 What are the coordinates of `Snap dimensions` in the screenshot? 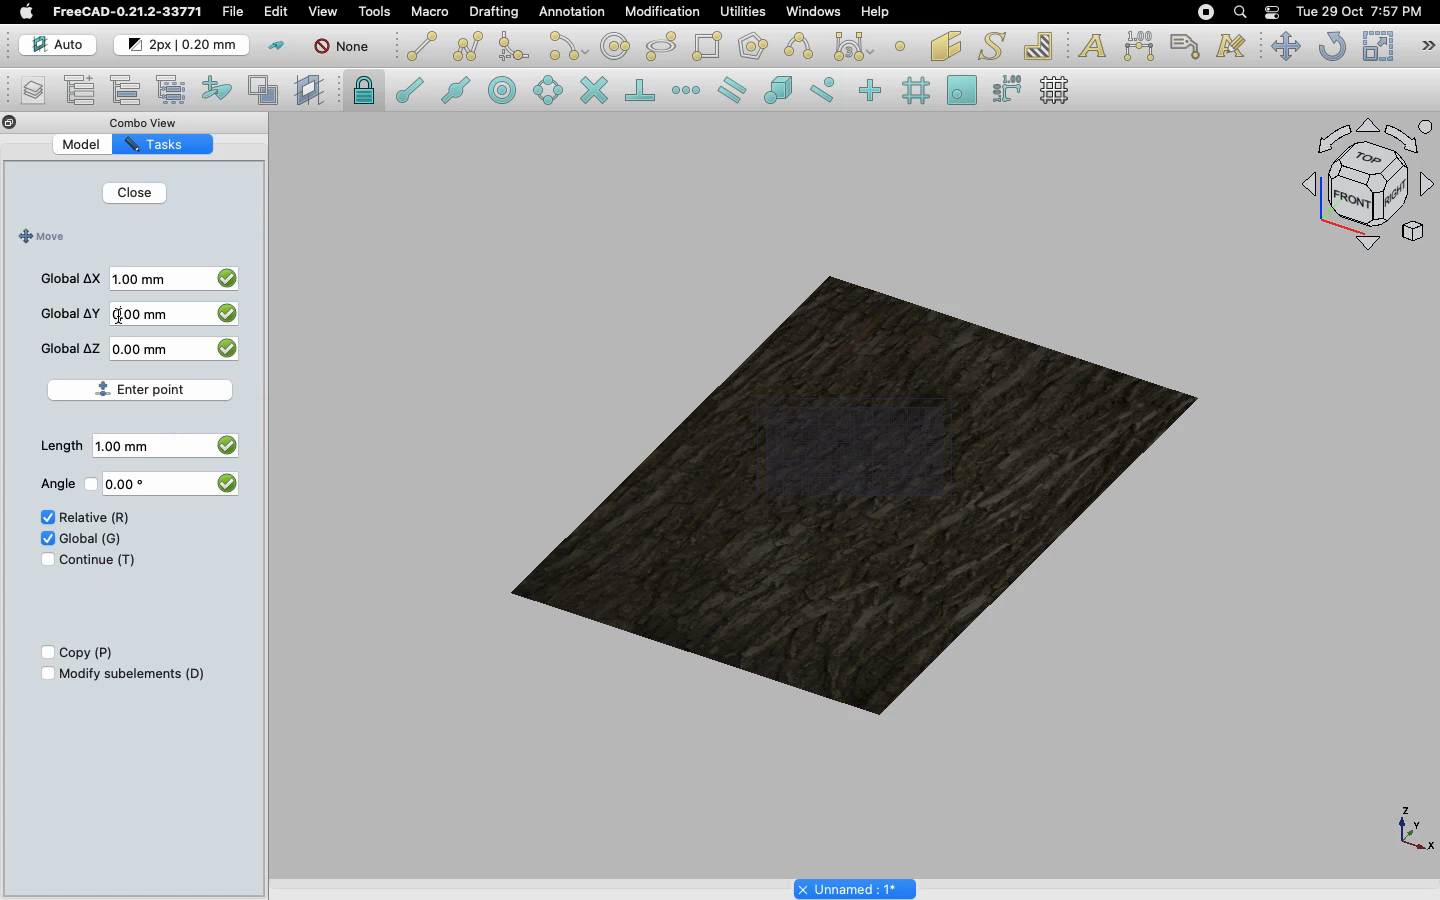 It's located at (1008, 90).